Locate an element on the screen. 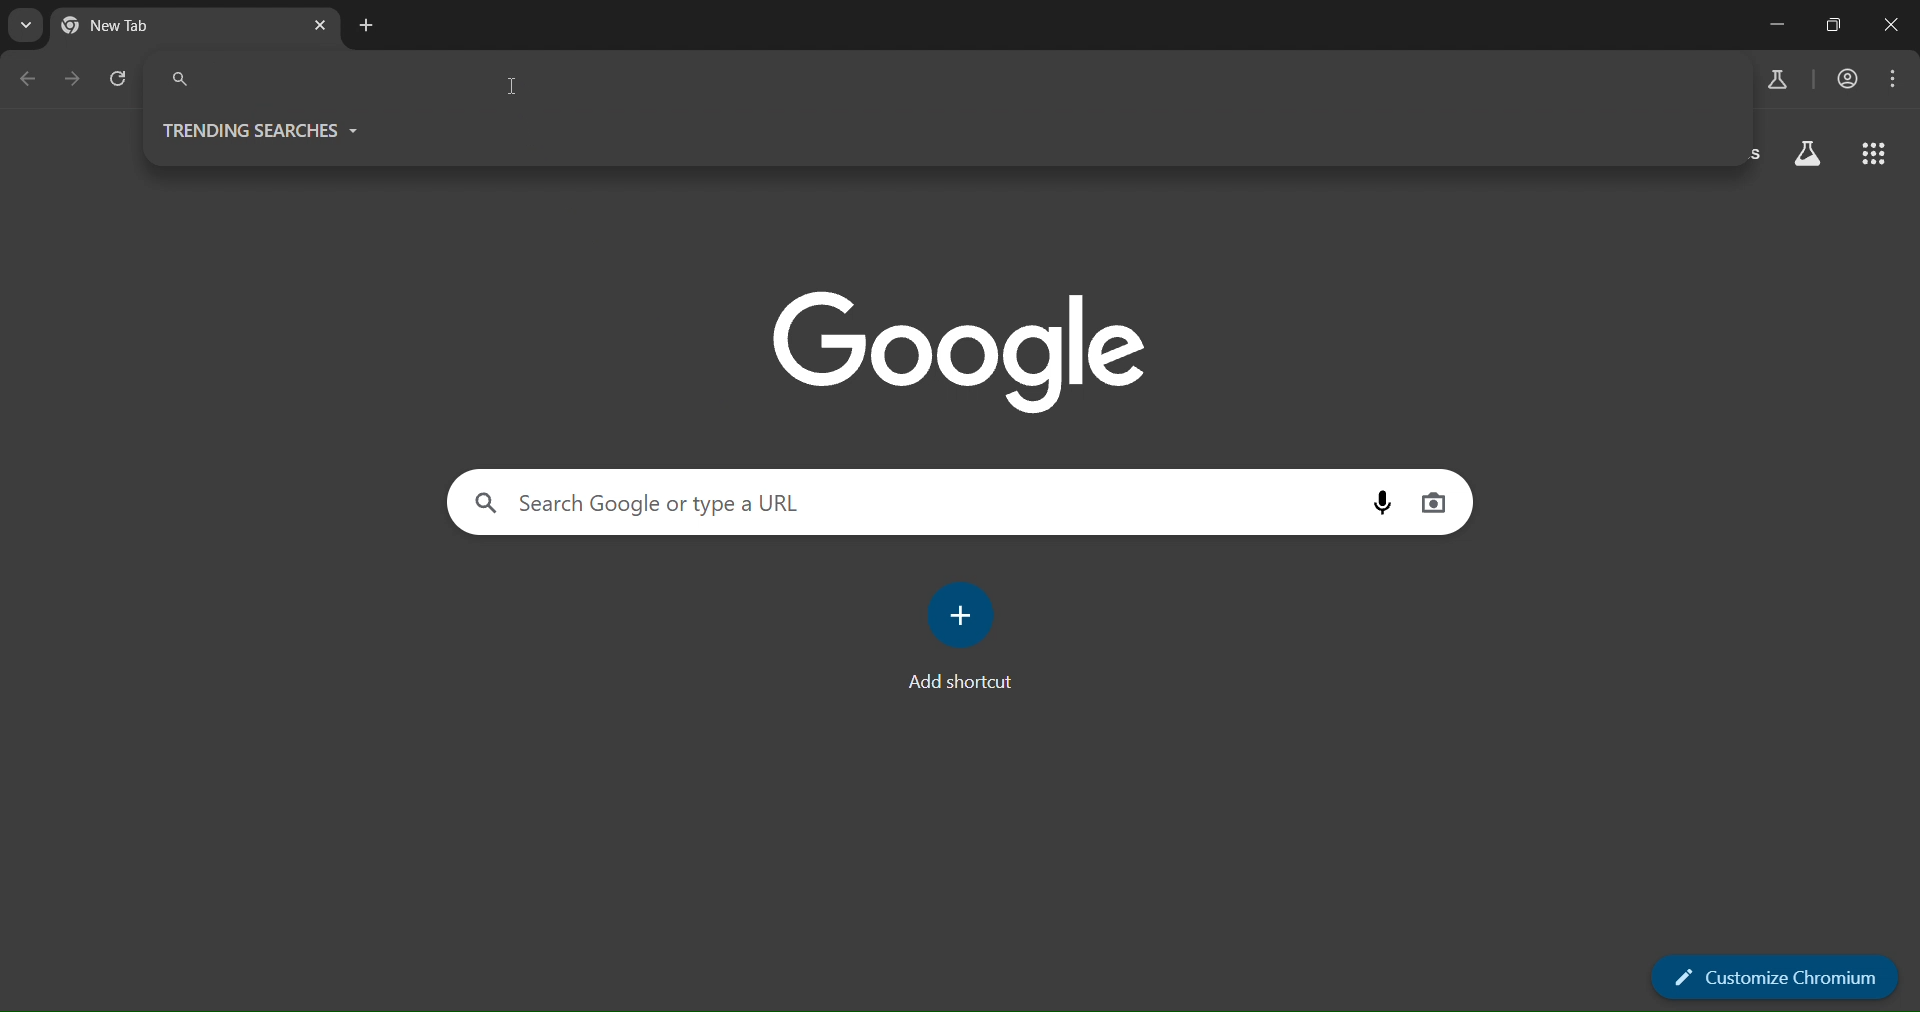  go back one page is located at coordinates (32, 79).